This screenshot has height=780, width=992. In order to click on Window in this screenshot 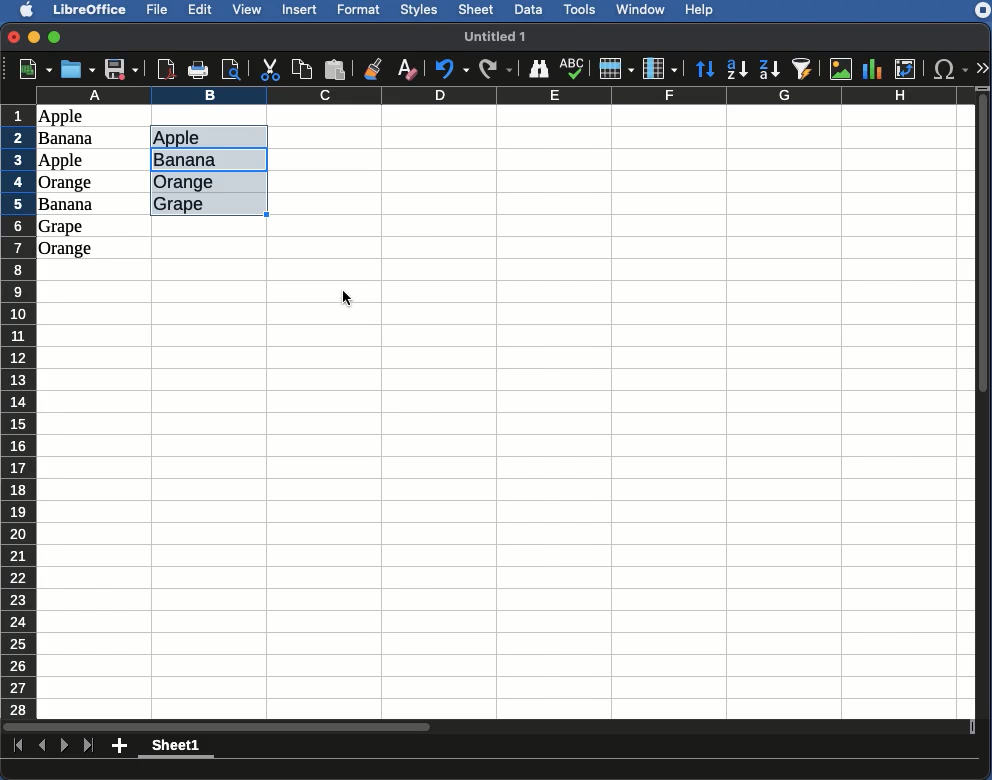, I will do `click(644, 10)`.